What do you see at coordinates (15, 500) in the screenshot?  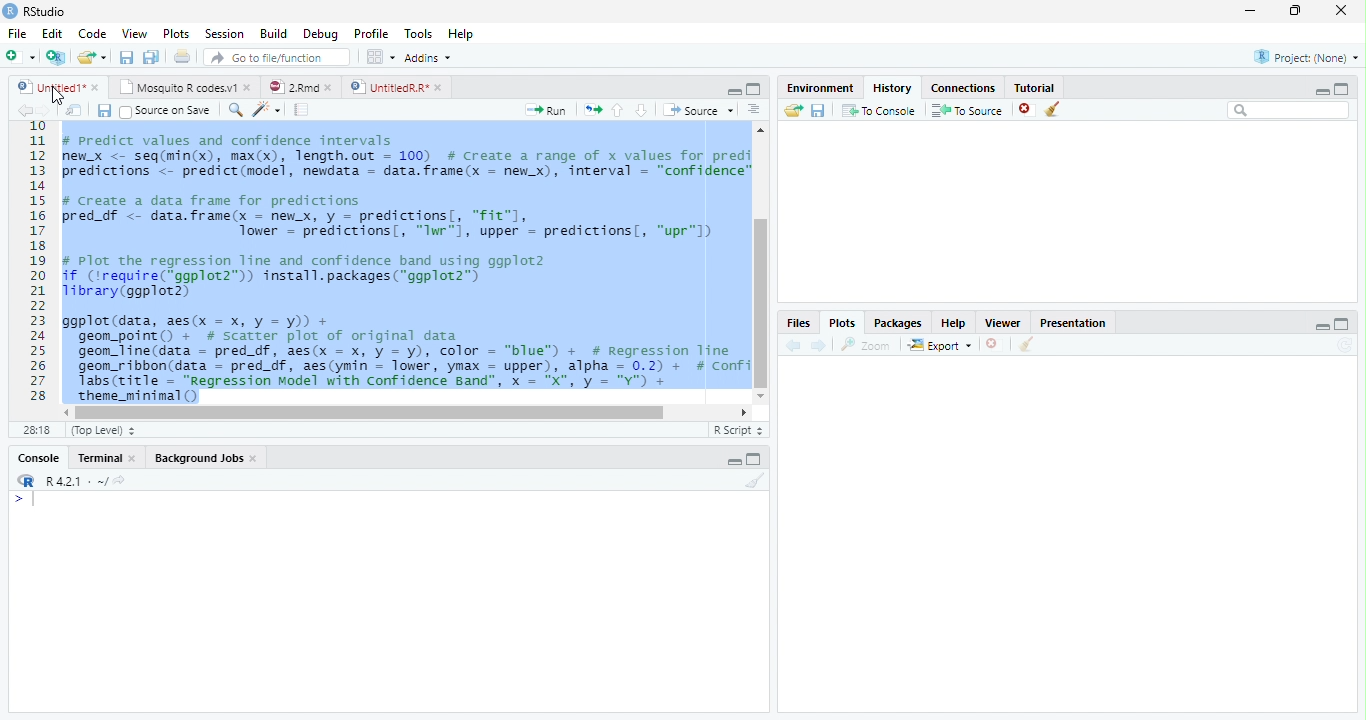 I see `>` at bounding box center [15, 500].